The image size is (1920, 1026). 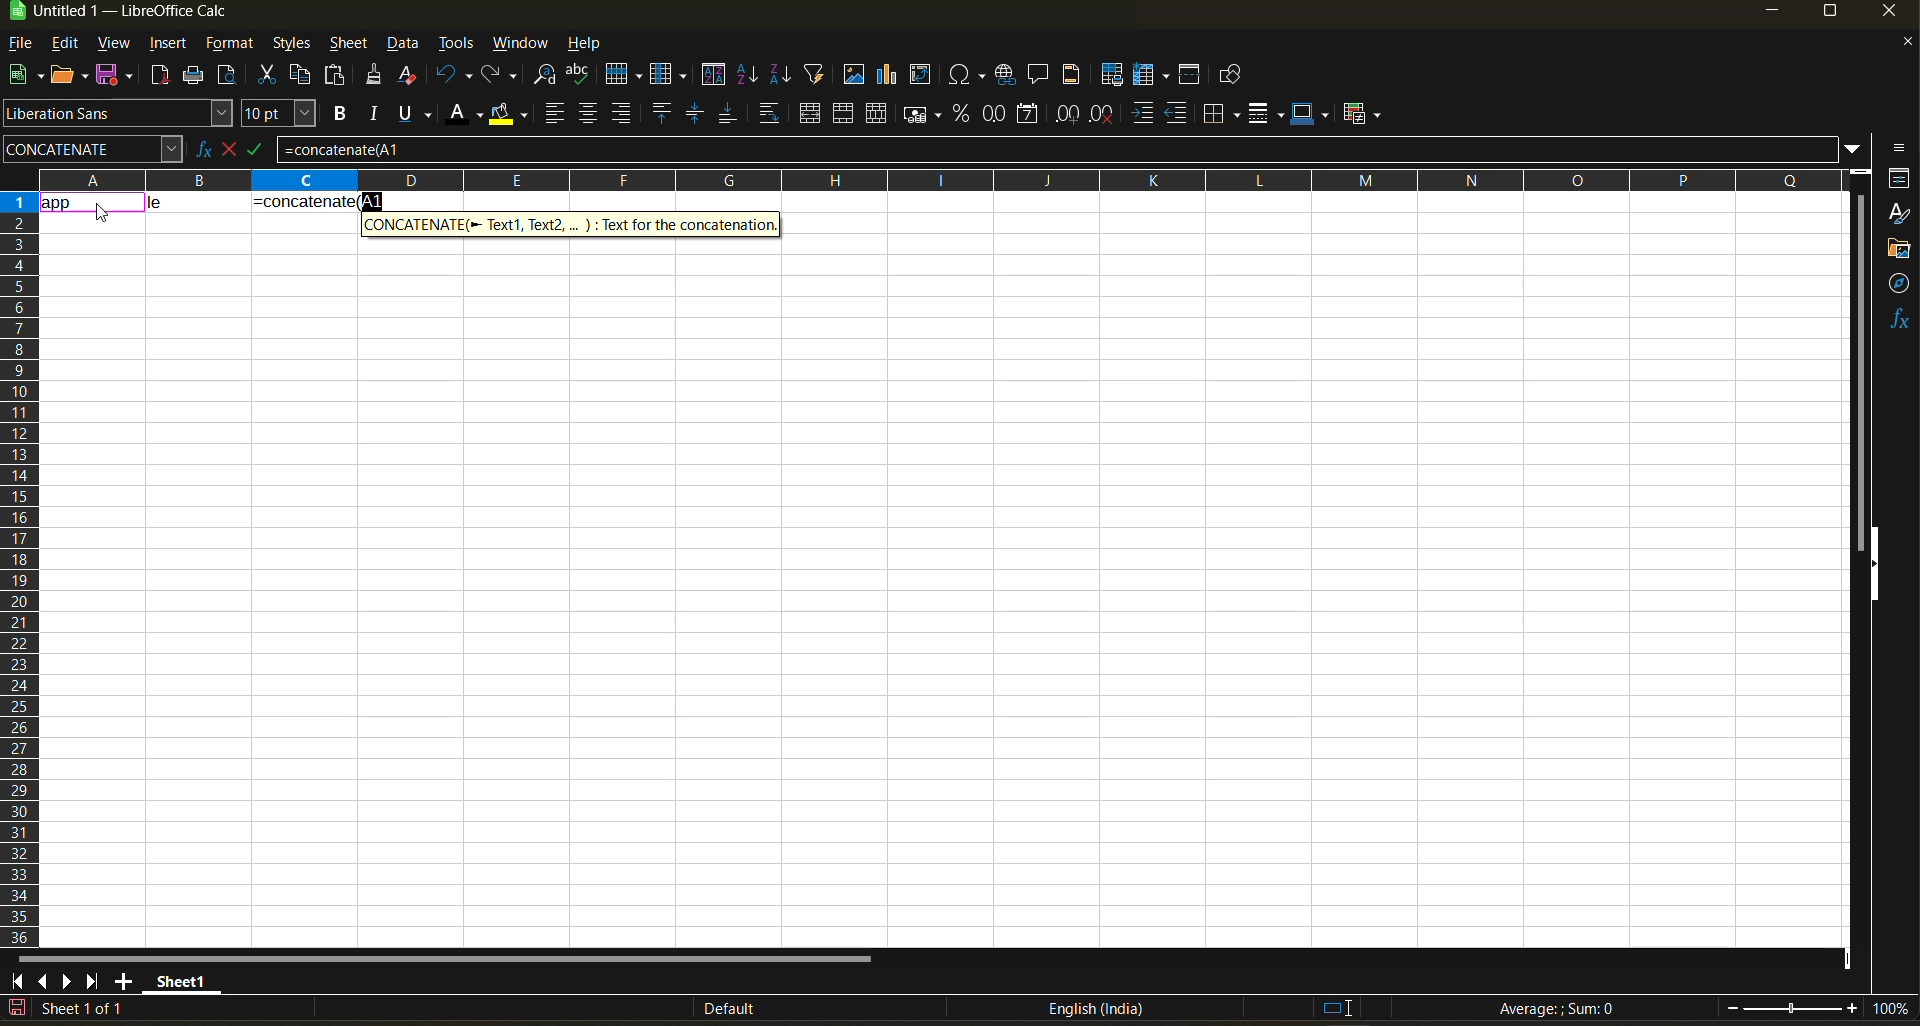 What do you see at coordinates (547, 78) in the screenshot?
I see `find and replace` at bounding box center [547, 78].